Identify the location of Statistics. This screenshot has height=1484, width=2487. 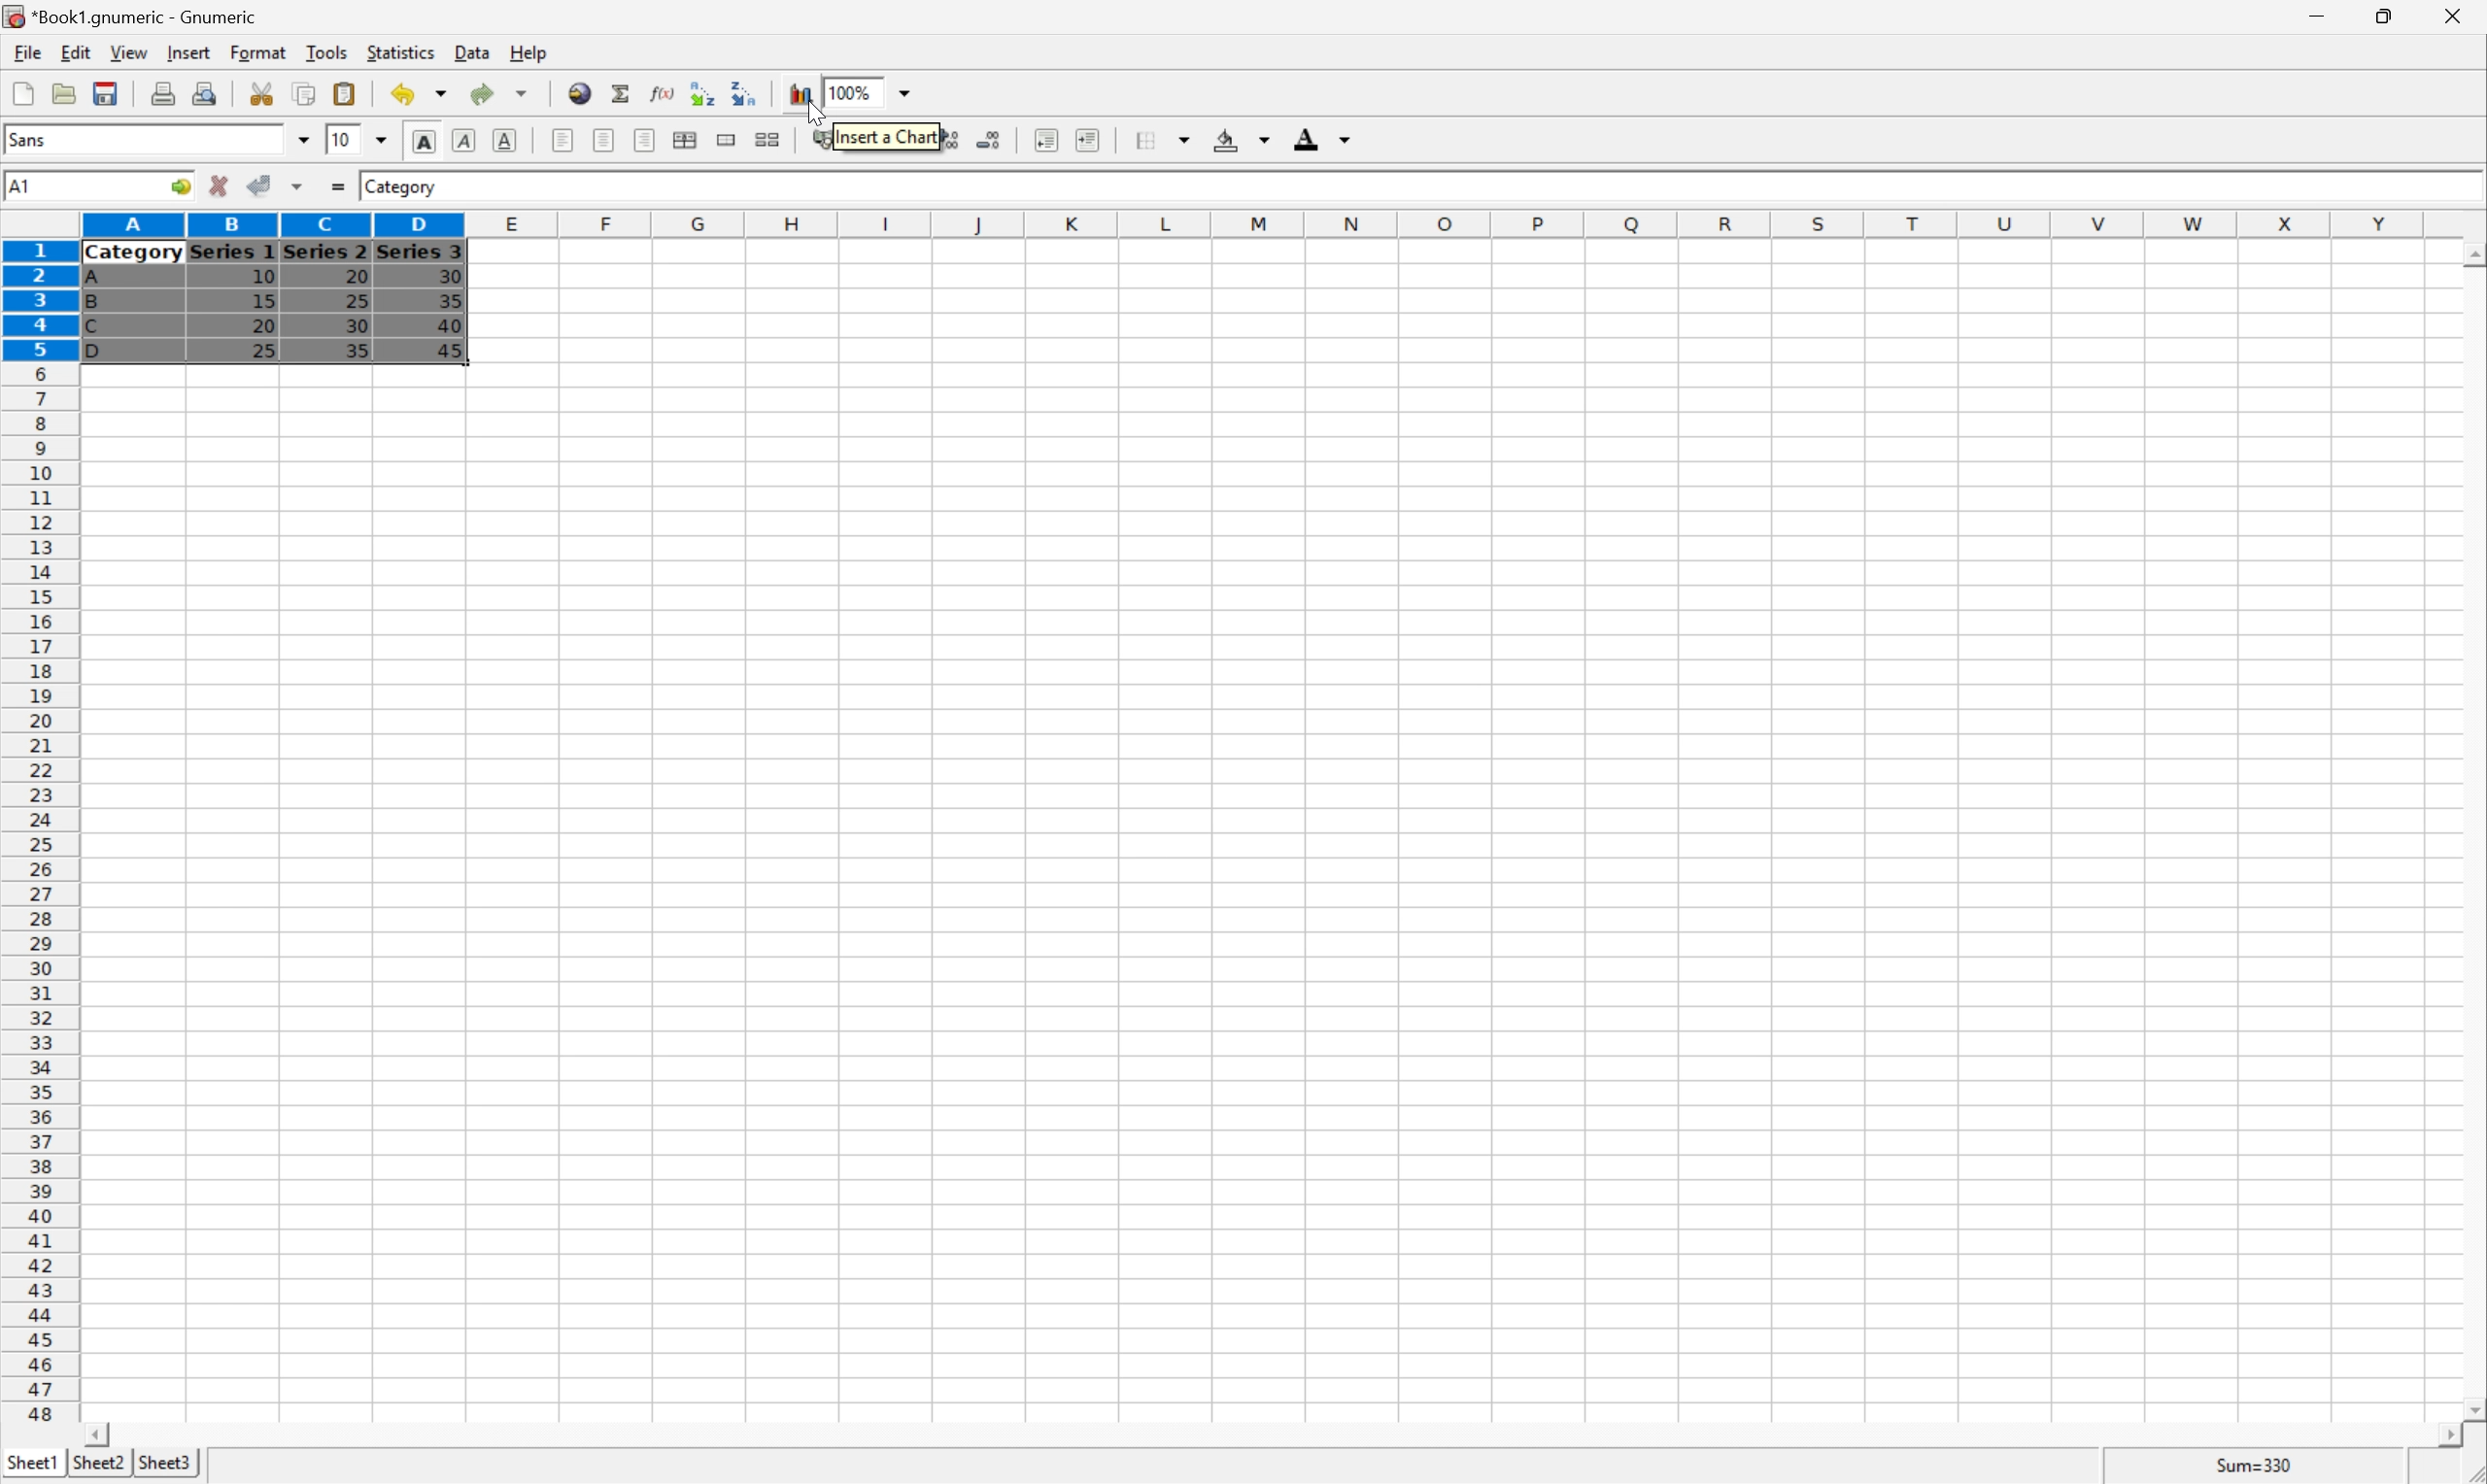
(403, 53).